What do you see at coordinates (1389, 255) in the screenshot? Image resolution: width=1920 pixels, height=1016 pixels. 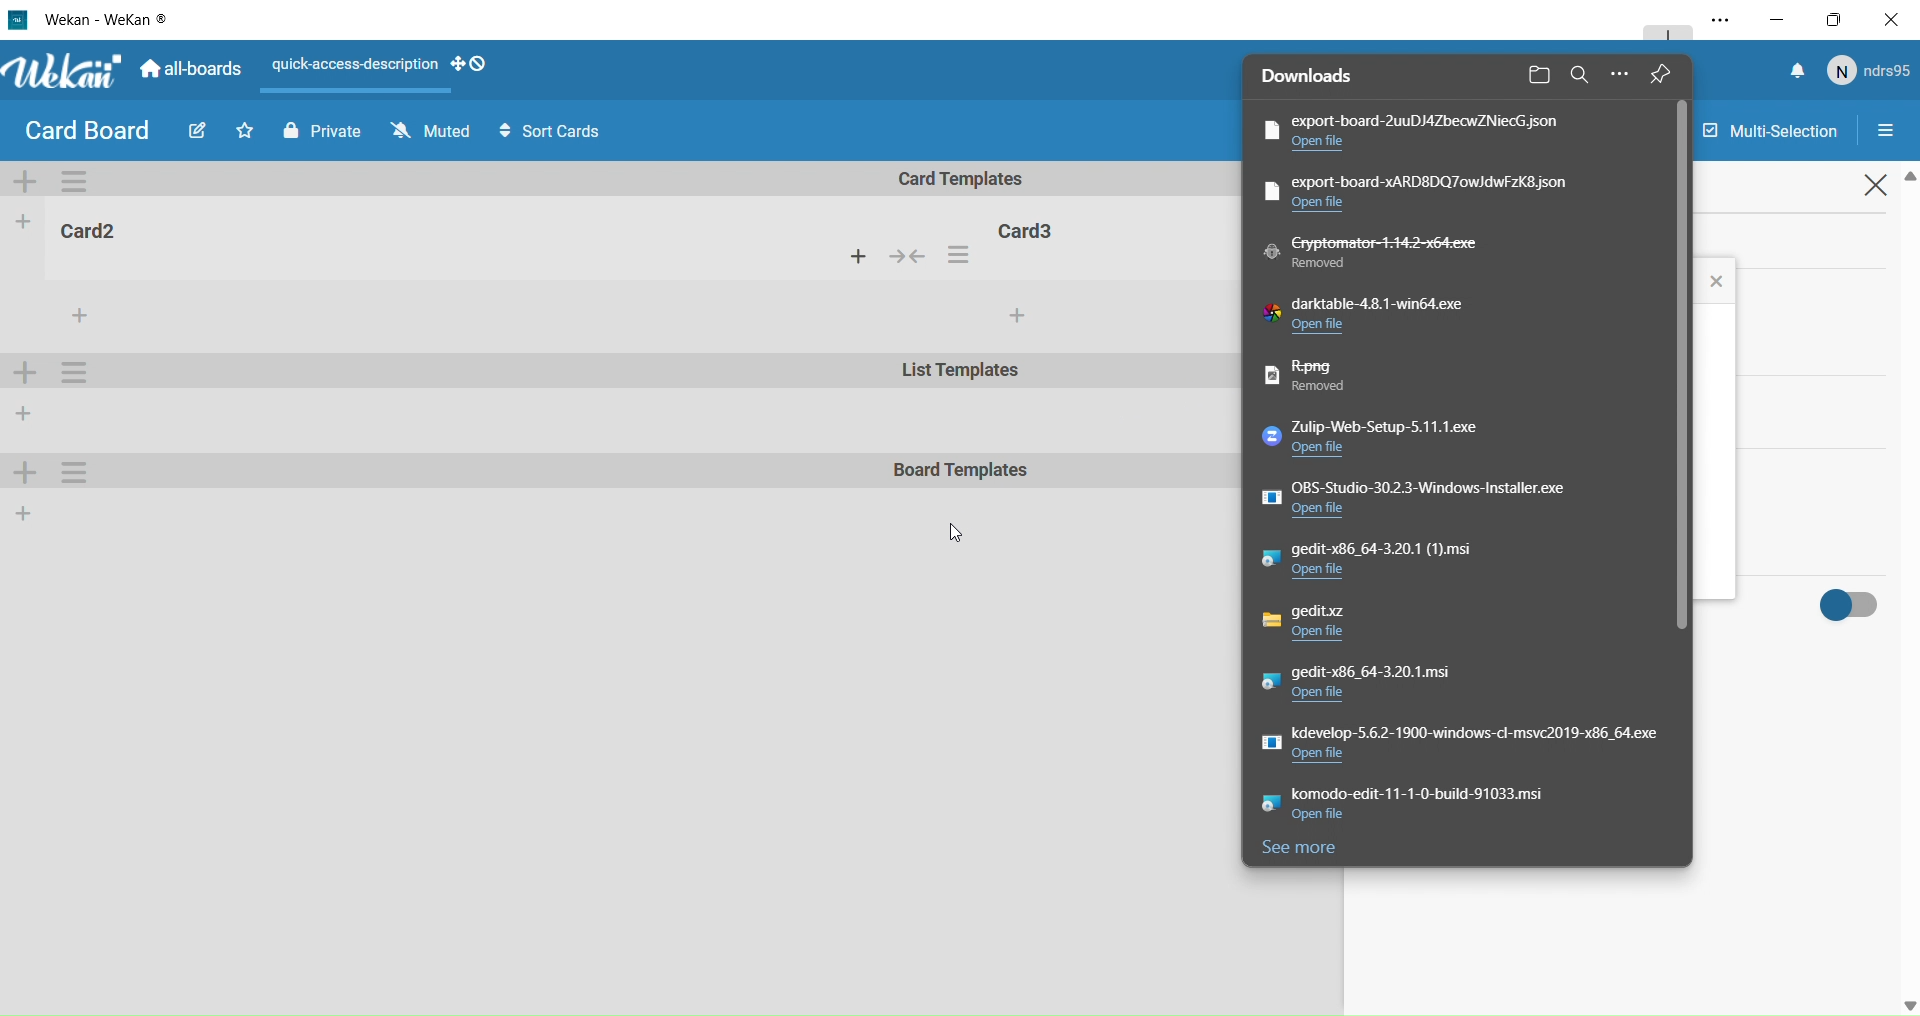 I see `downloaded file` at bounding box center [1389, 255].